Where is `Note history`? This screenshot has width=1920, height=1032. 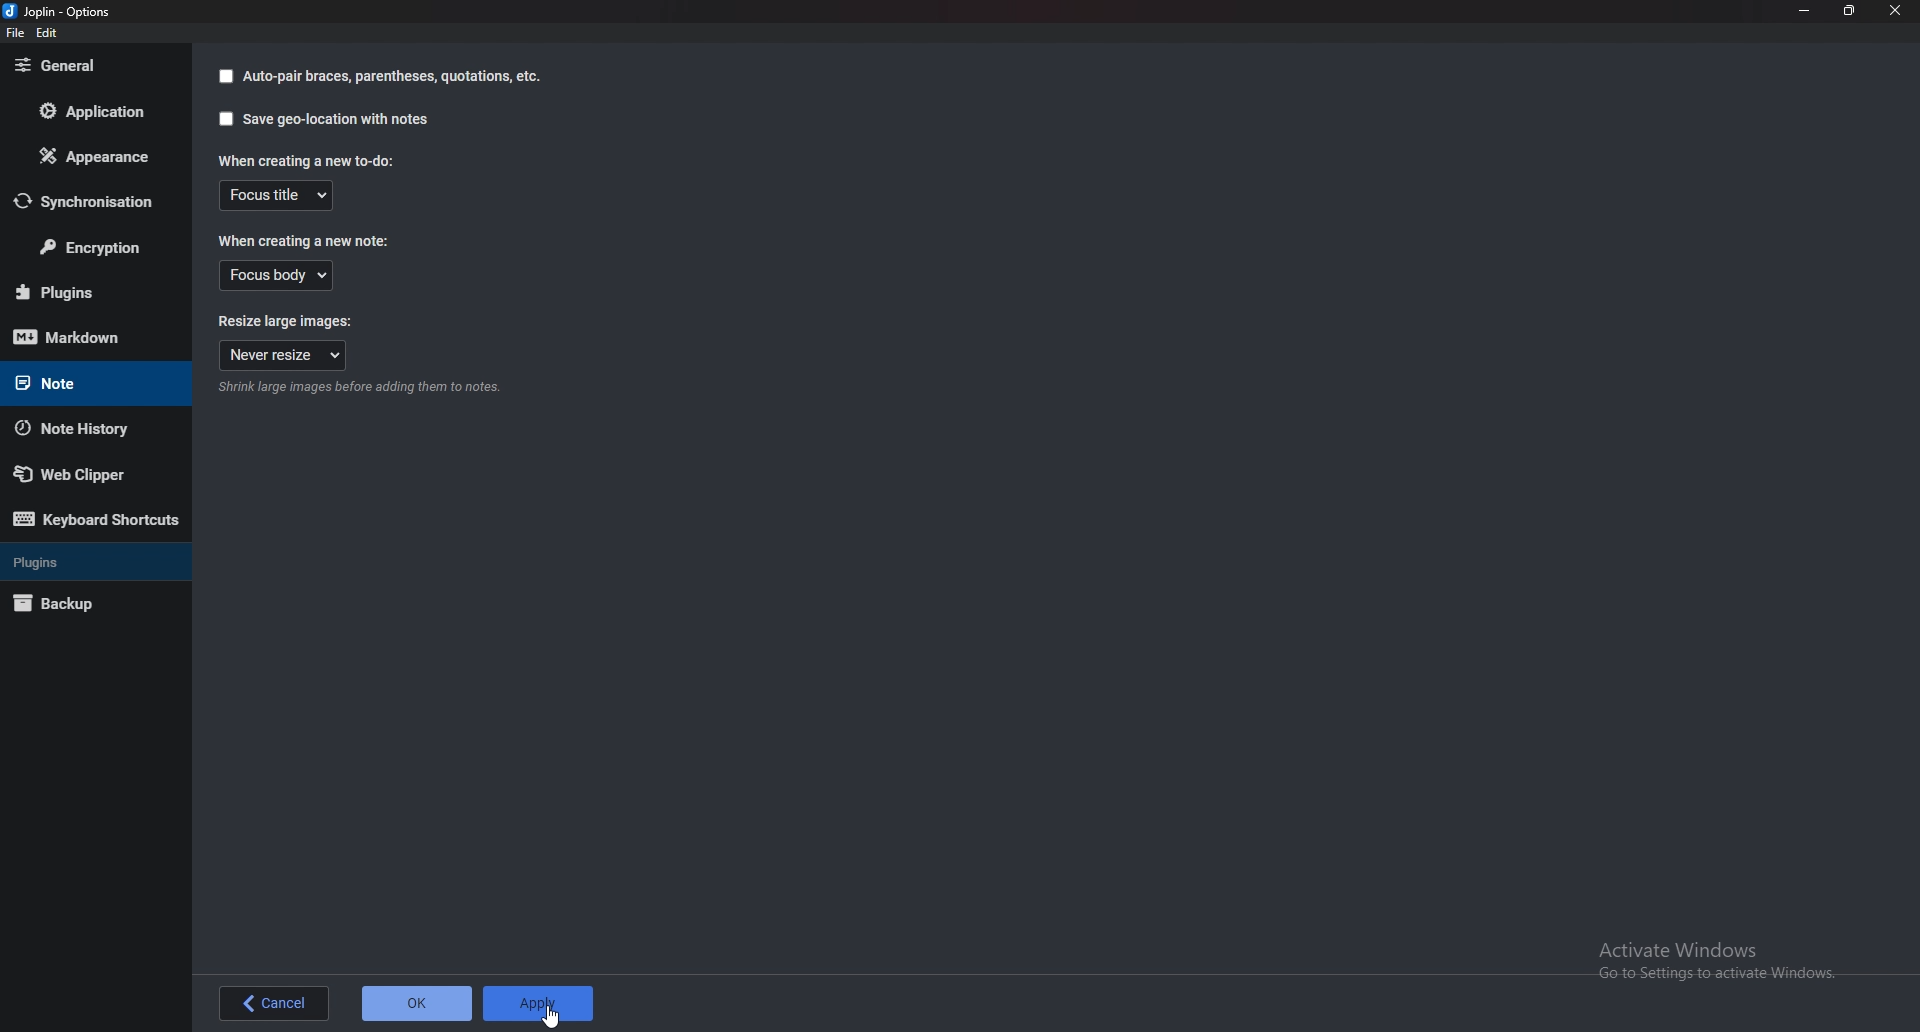
Note history is located at coordinates (80, 429).